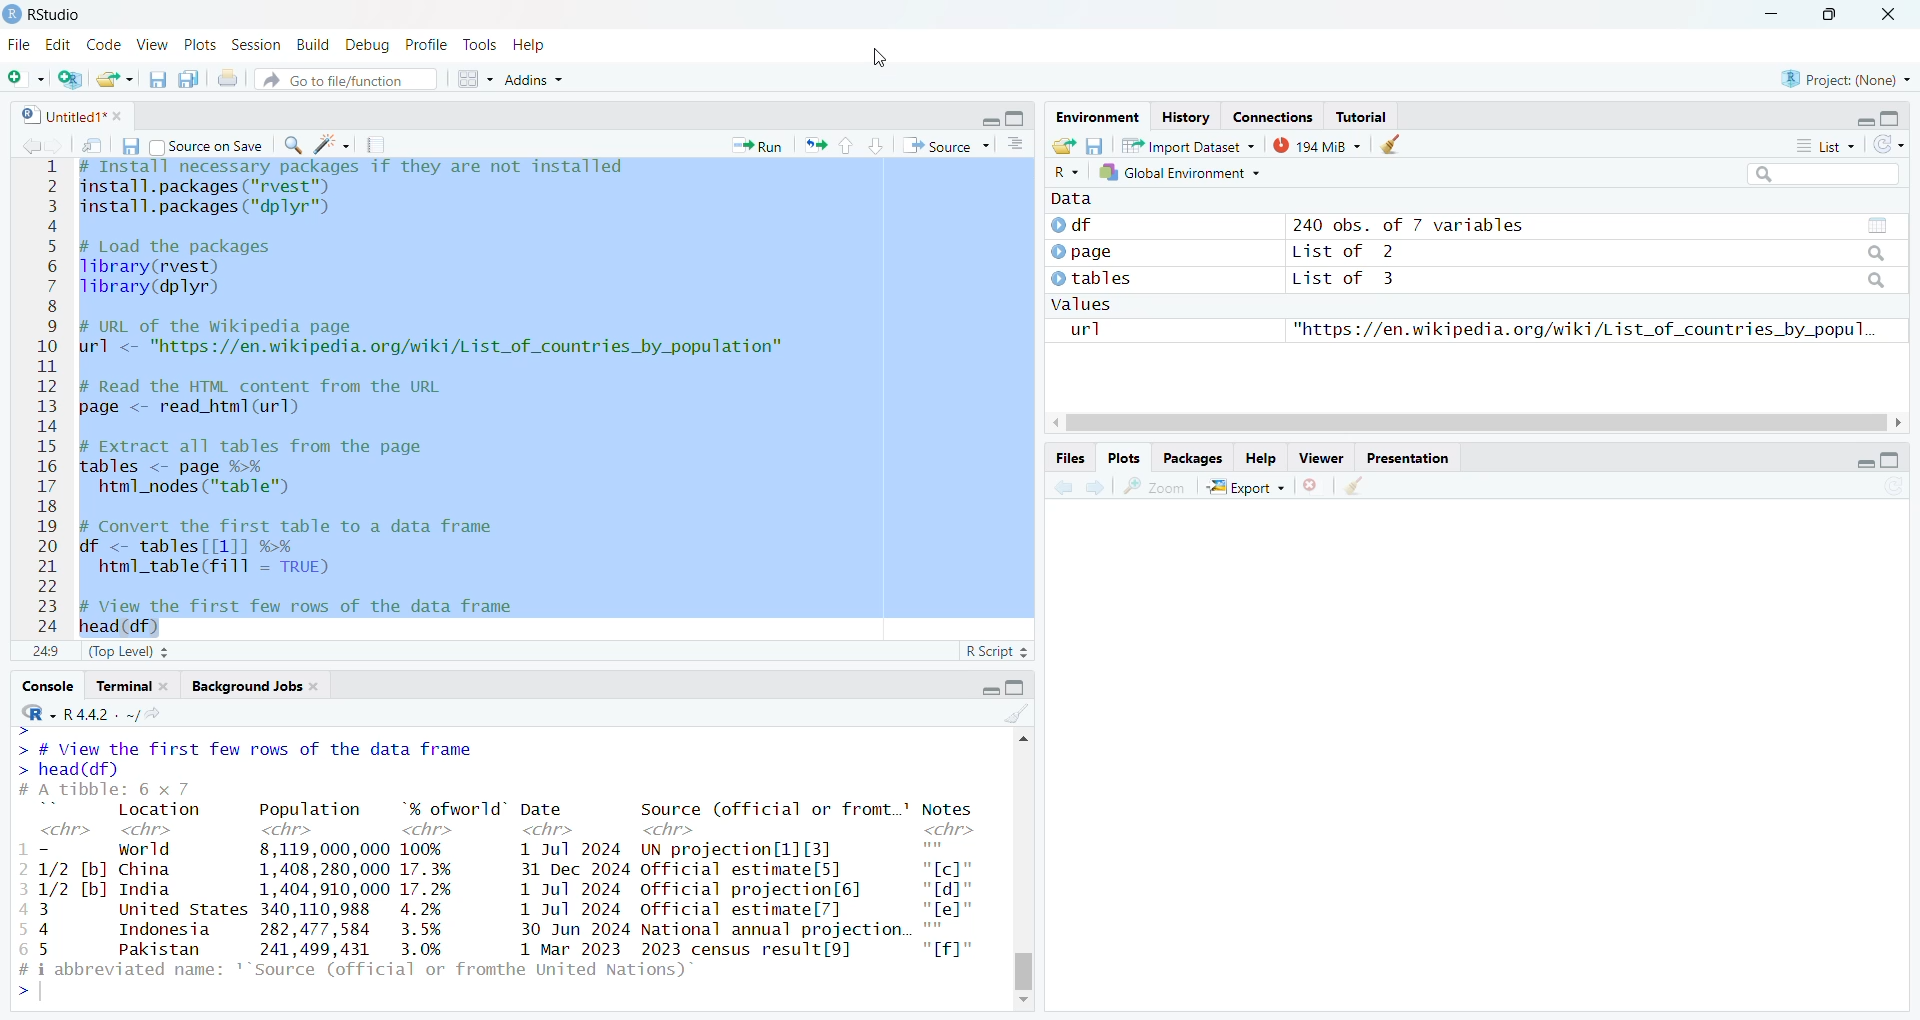 The height and width of the screenshot is (1020, 1920). Describe the element at coordinates (1414, 225) in the screenshot. I see `240 obs. of 7 variables` at that location.